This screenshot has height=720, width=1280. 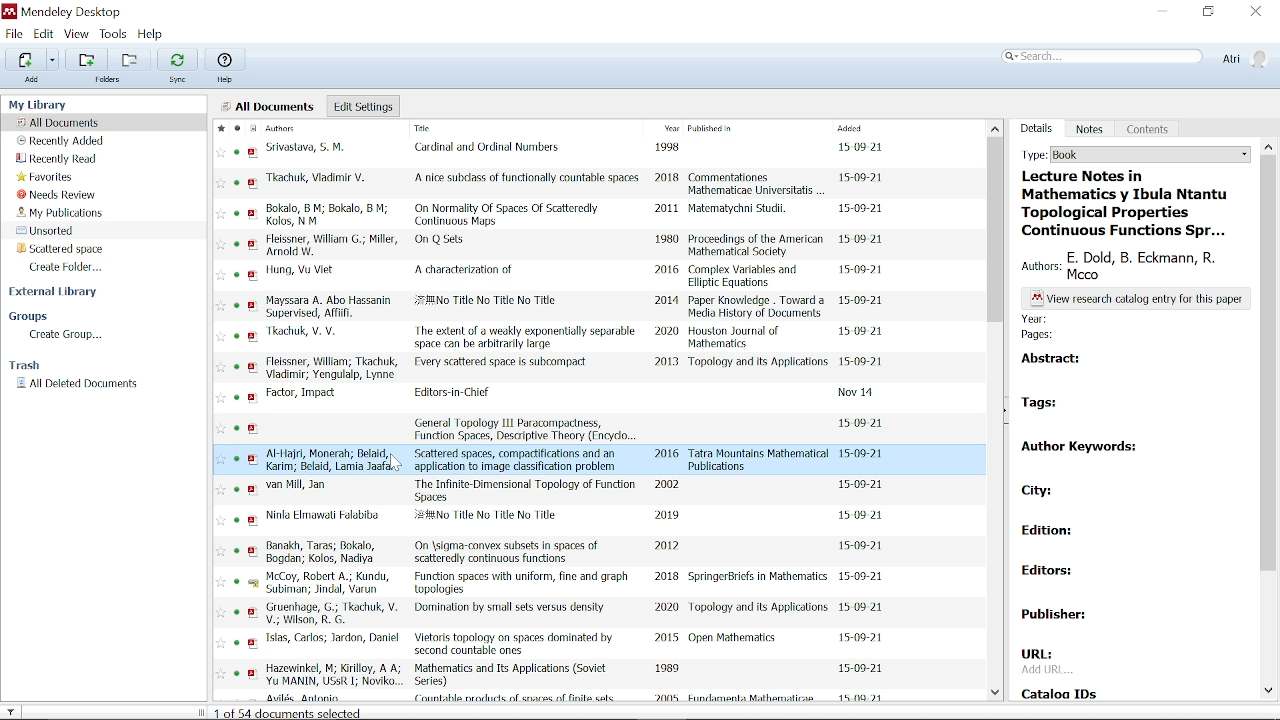 I want to click on date, so click(x=863, y=243).